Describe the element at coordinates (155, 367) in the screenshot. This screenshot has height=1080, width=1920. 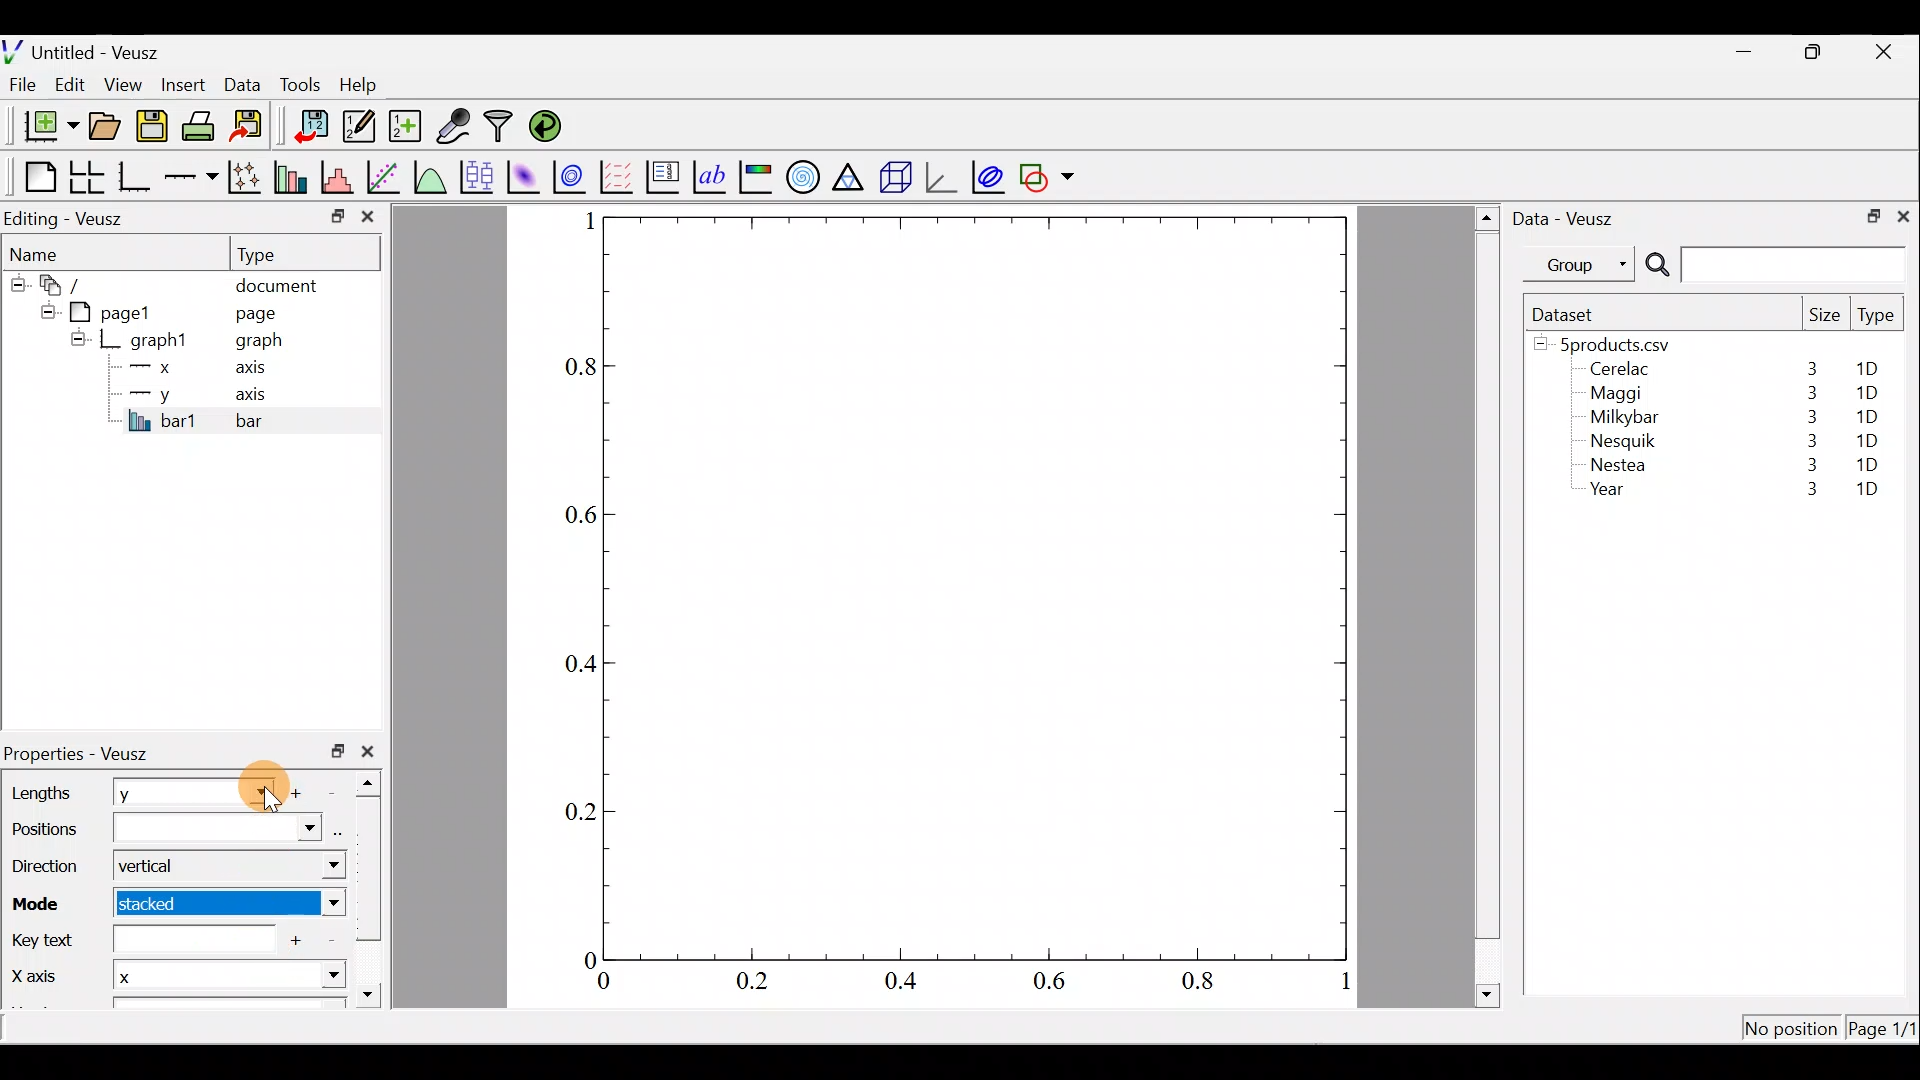
I see `x` at that location.